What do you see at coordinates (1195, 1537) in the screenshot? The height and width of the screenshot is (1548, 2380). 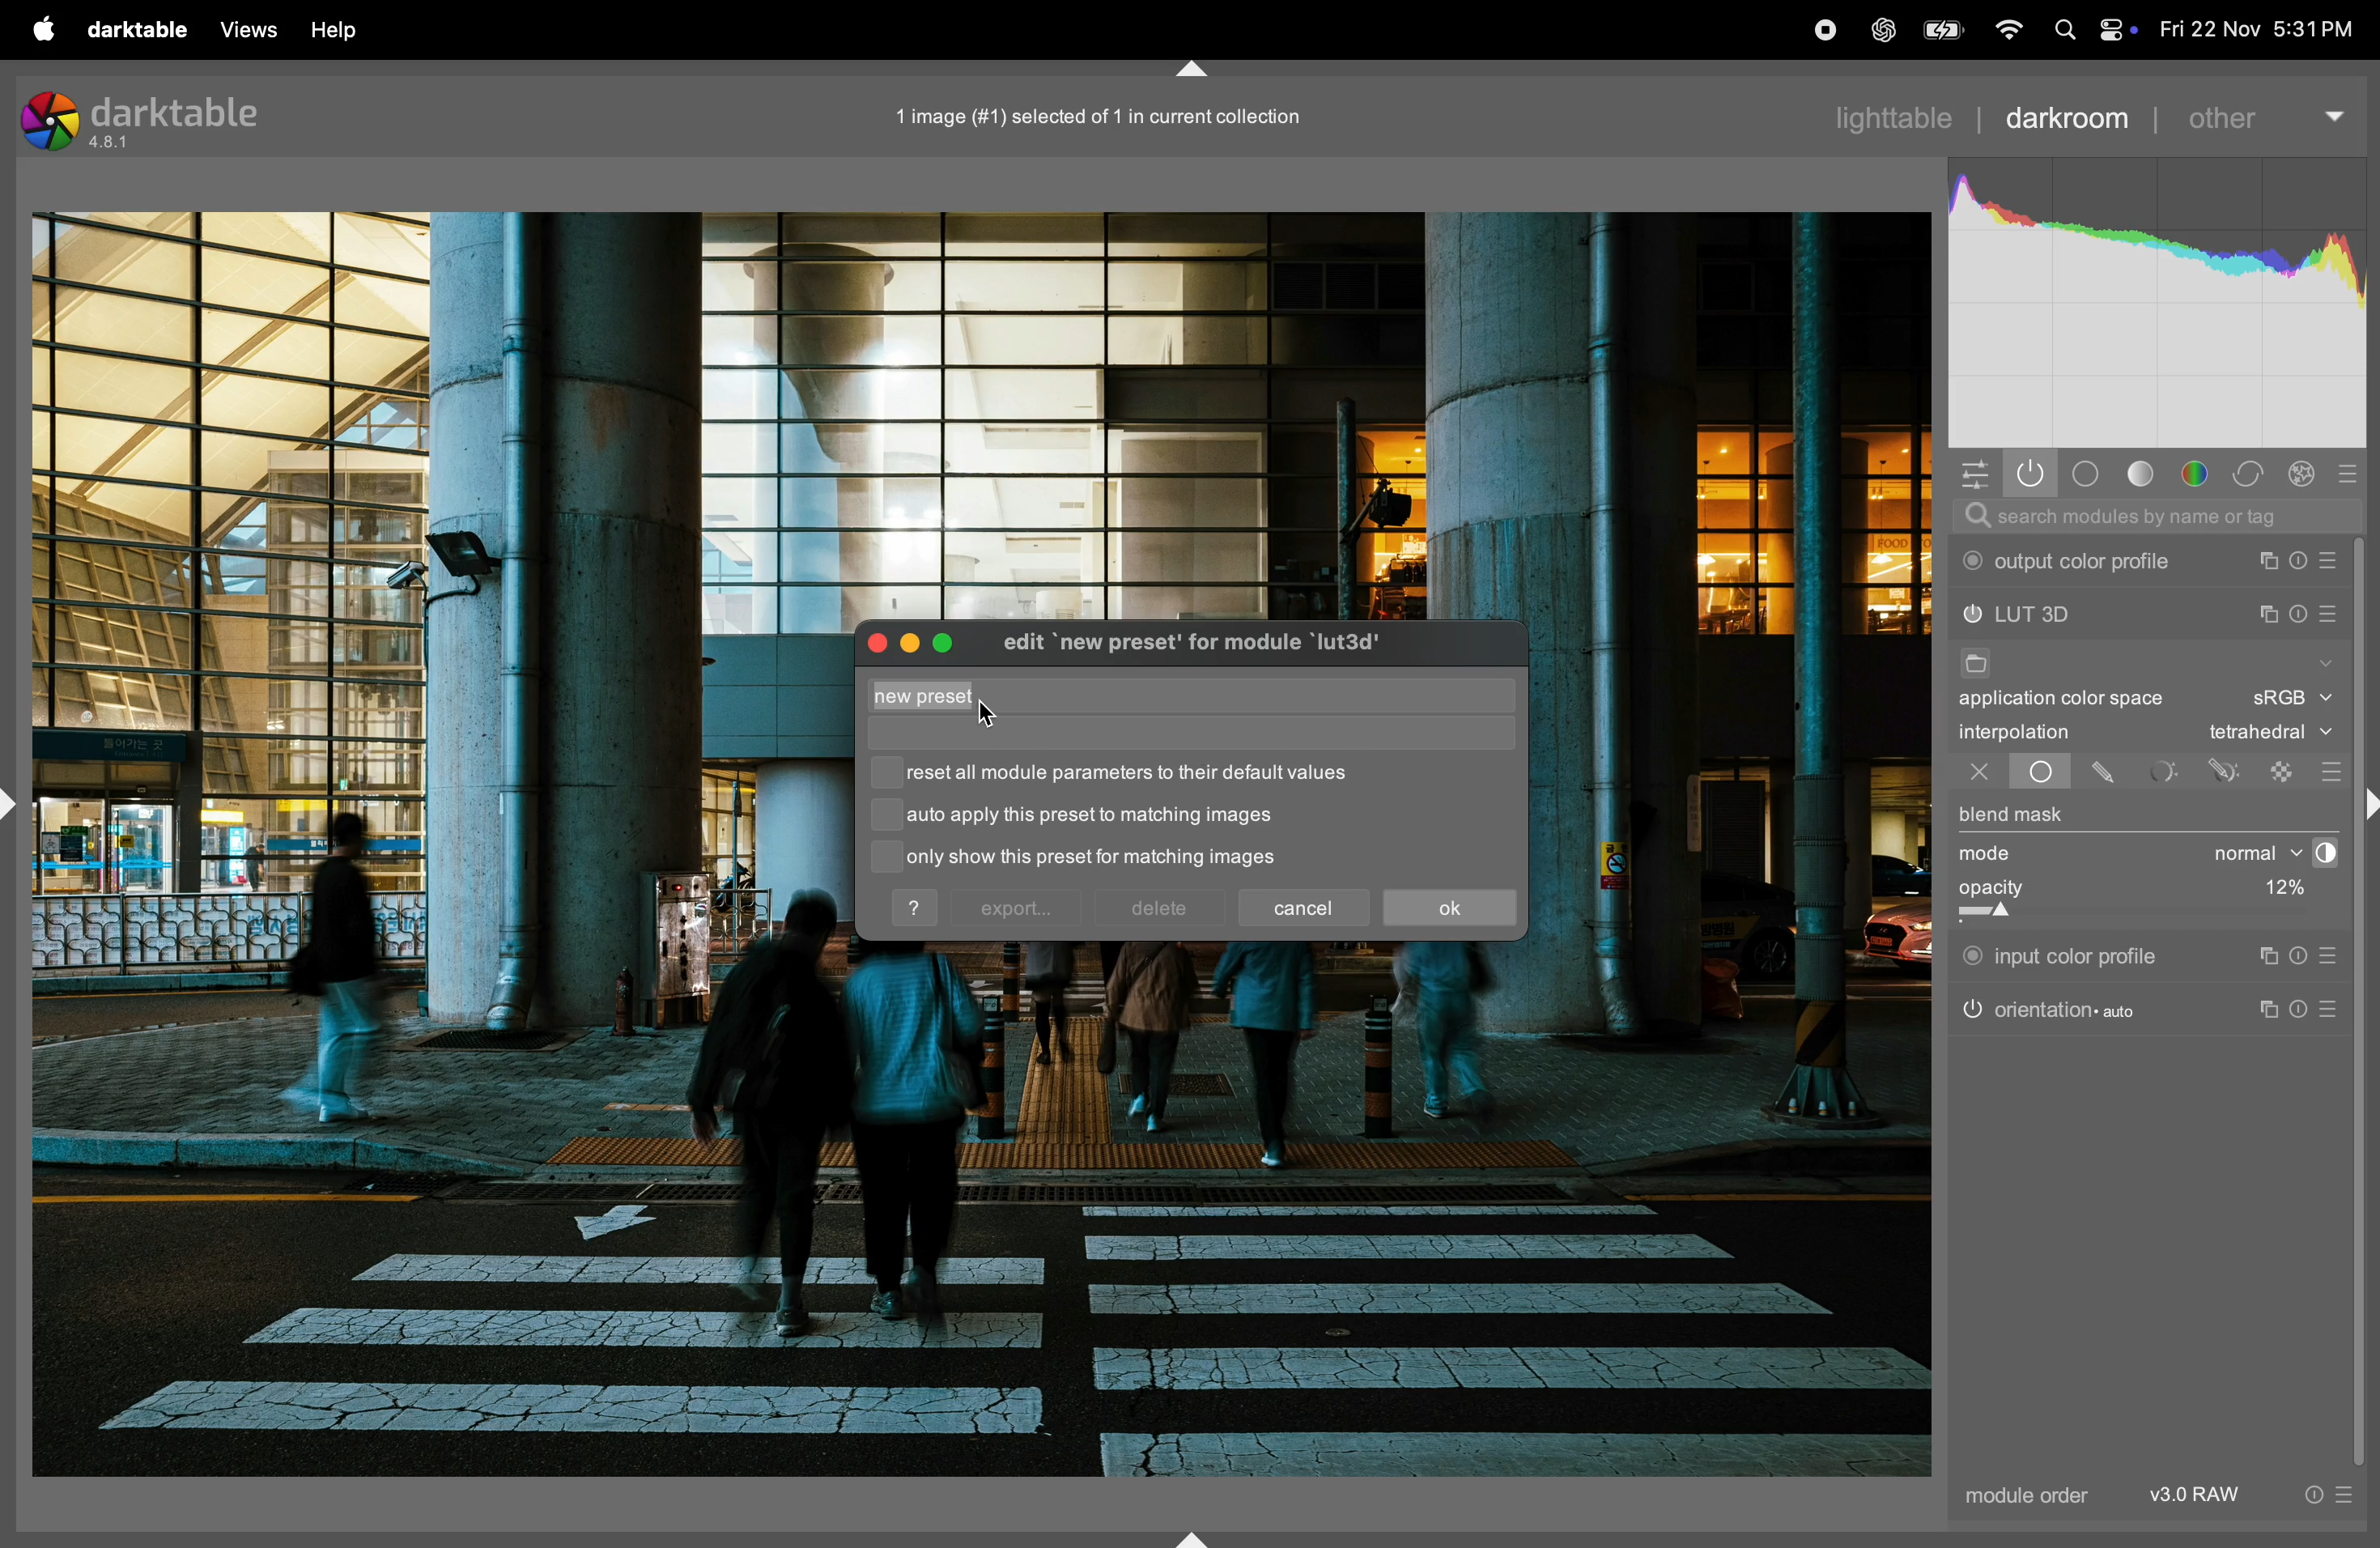 I see `shift+ctrl+b` at bounding box center [1195, 1537].